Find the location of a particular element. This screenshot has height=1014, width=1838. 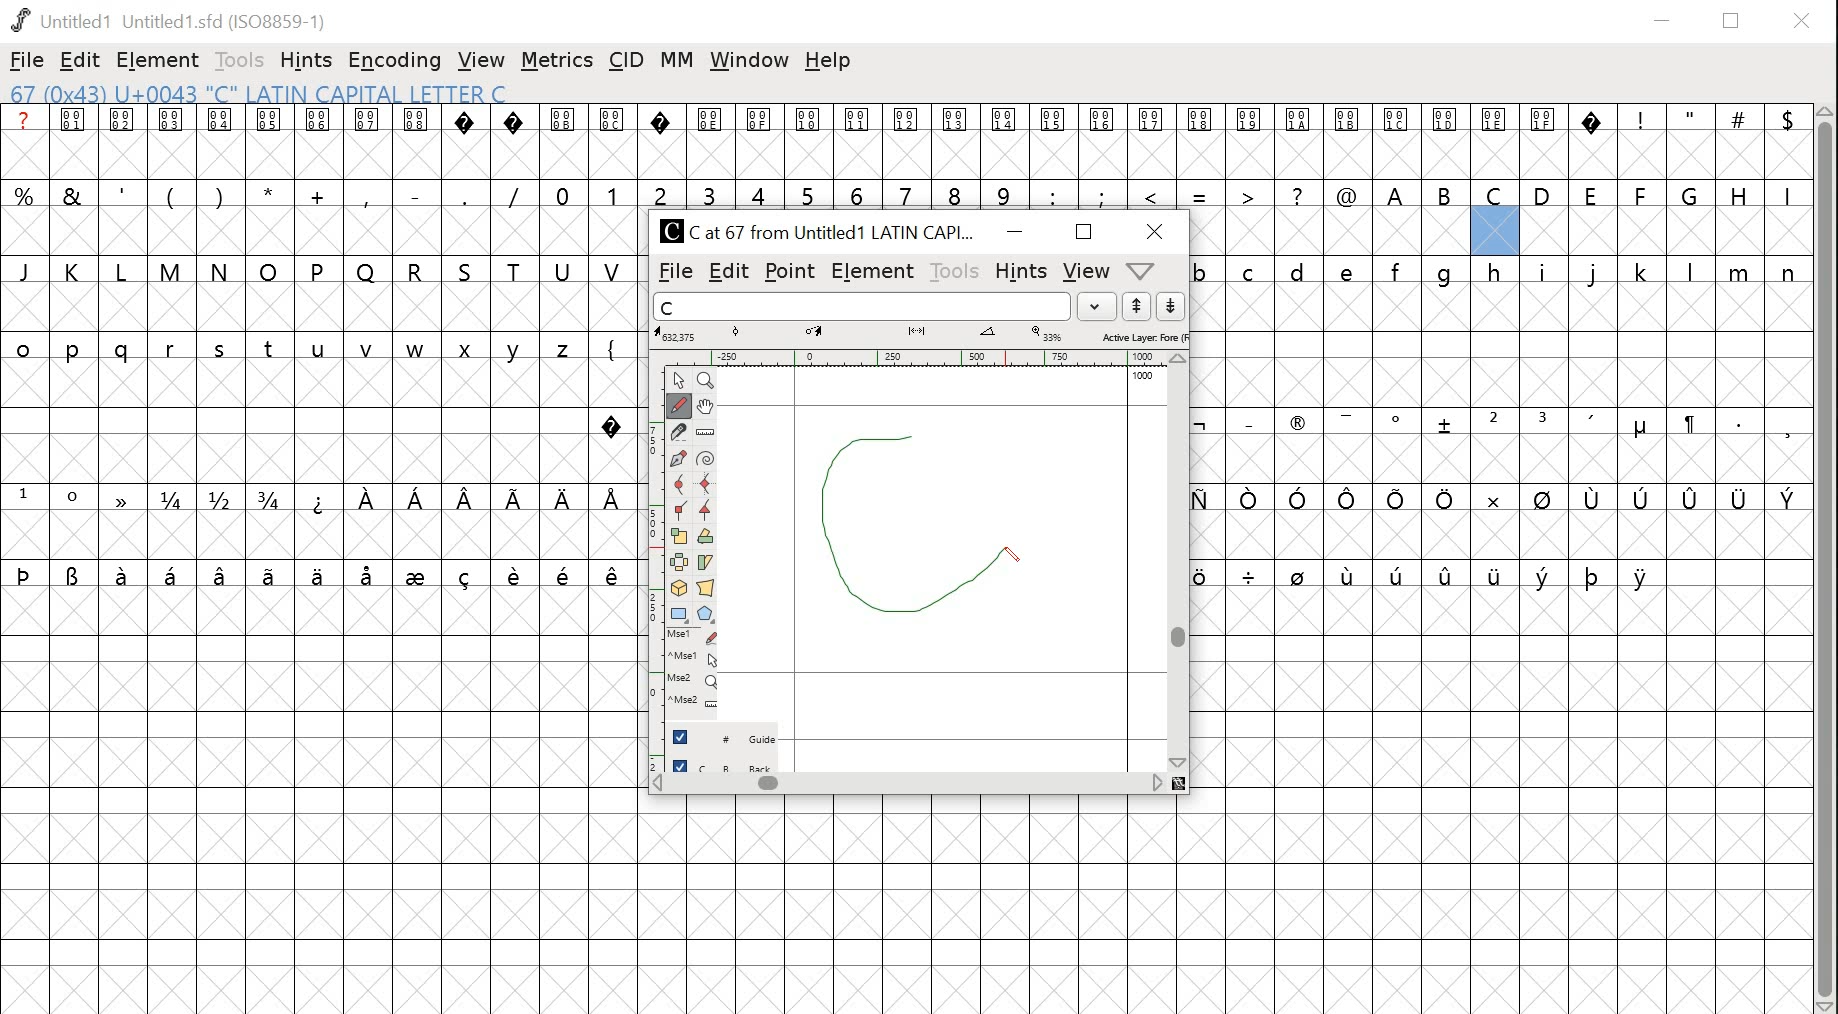

curve is located at coordinates (683, 485).